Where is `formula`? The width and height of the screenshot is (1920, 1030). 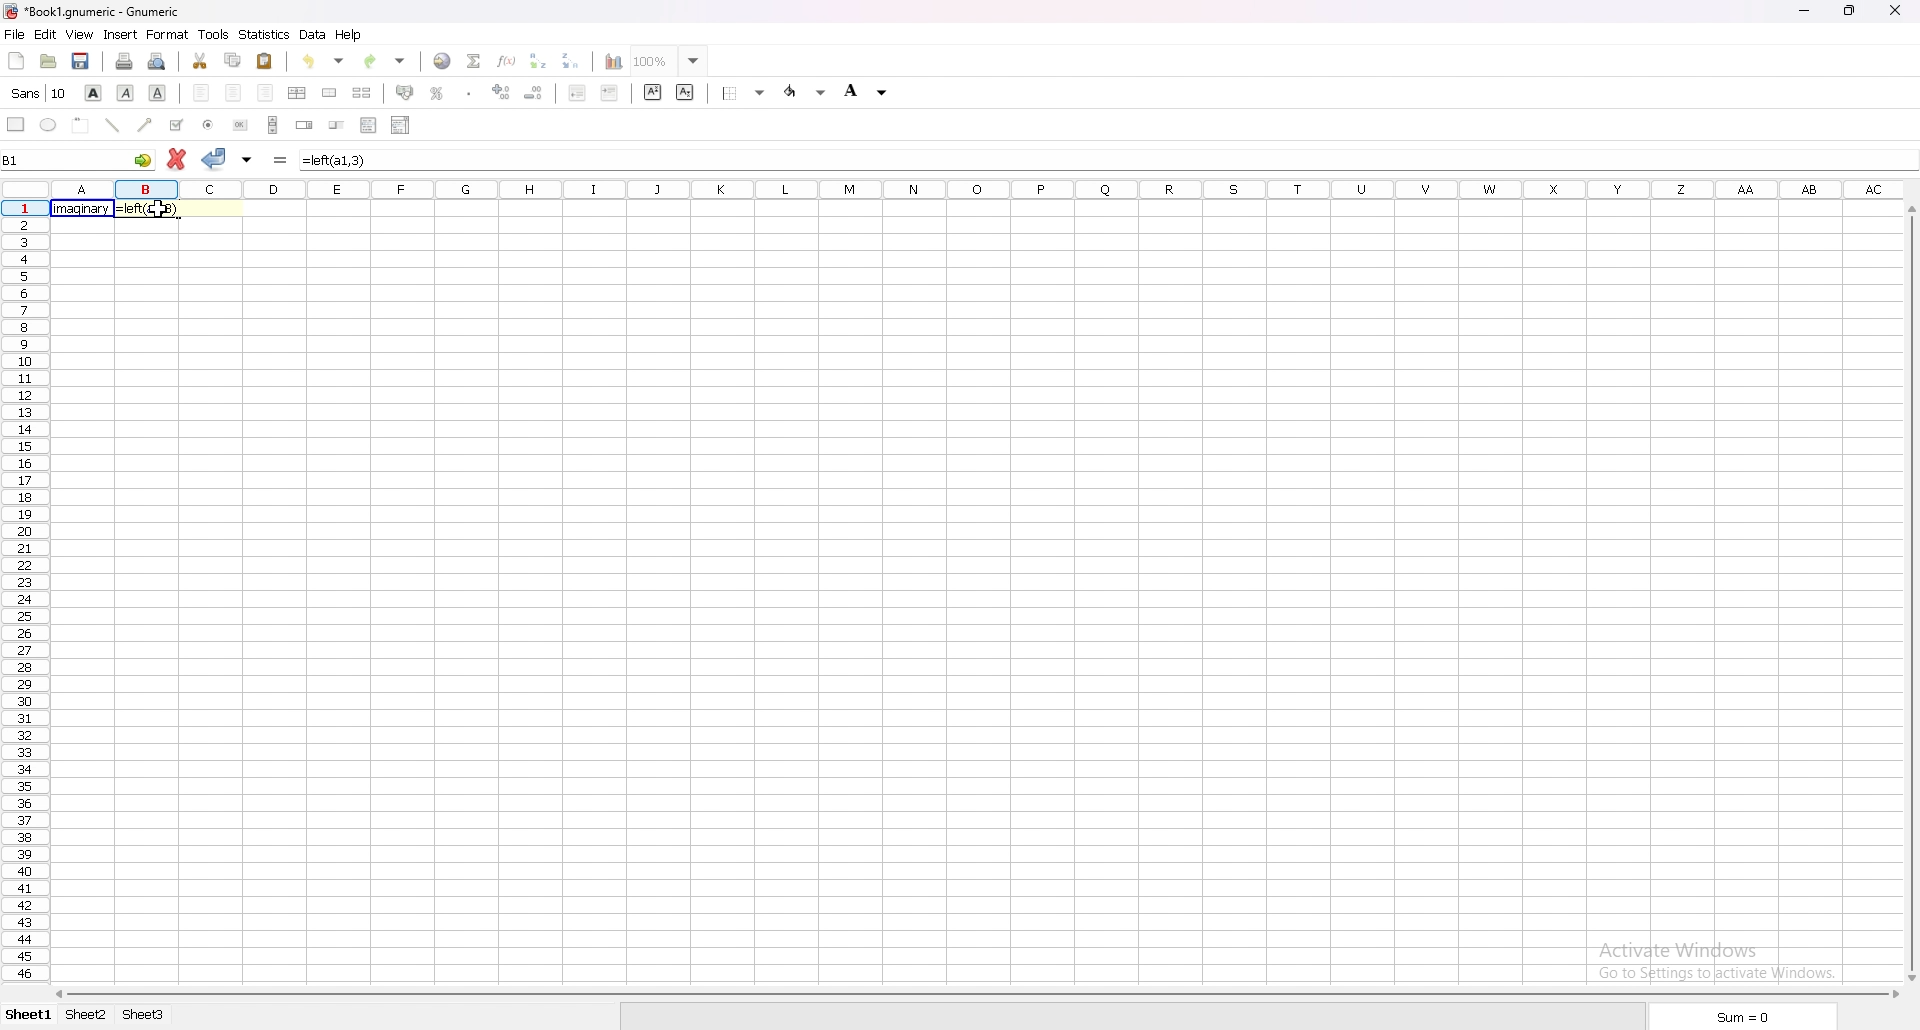
formula is located at coordinates (282, 159).